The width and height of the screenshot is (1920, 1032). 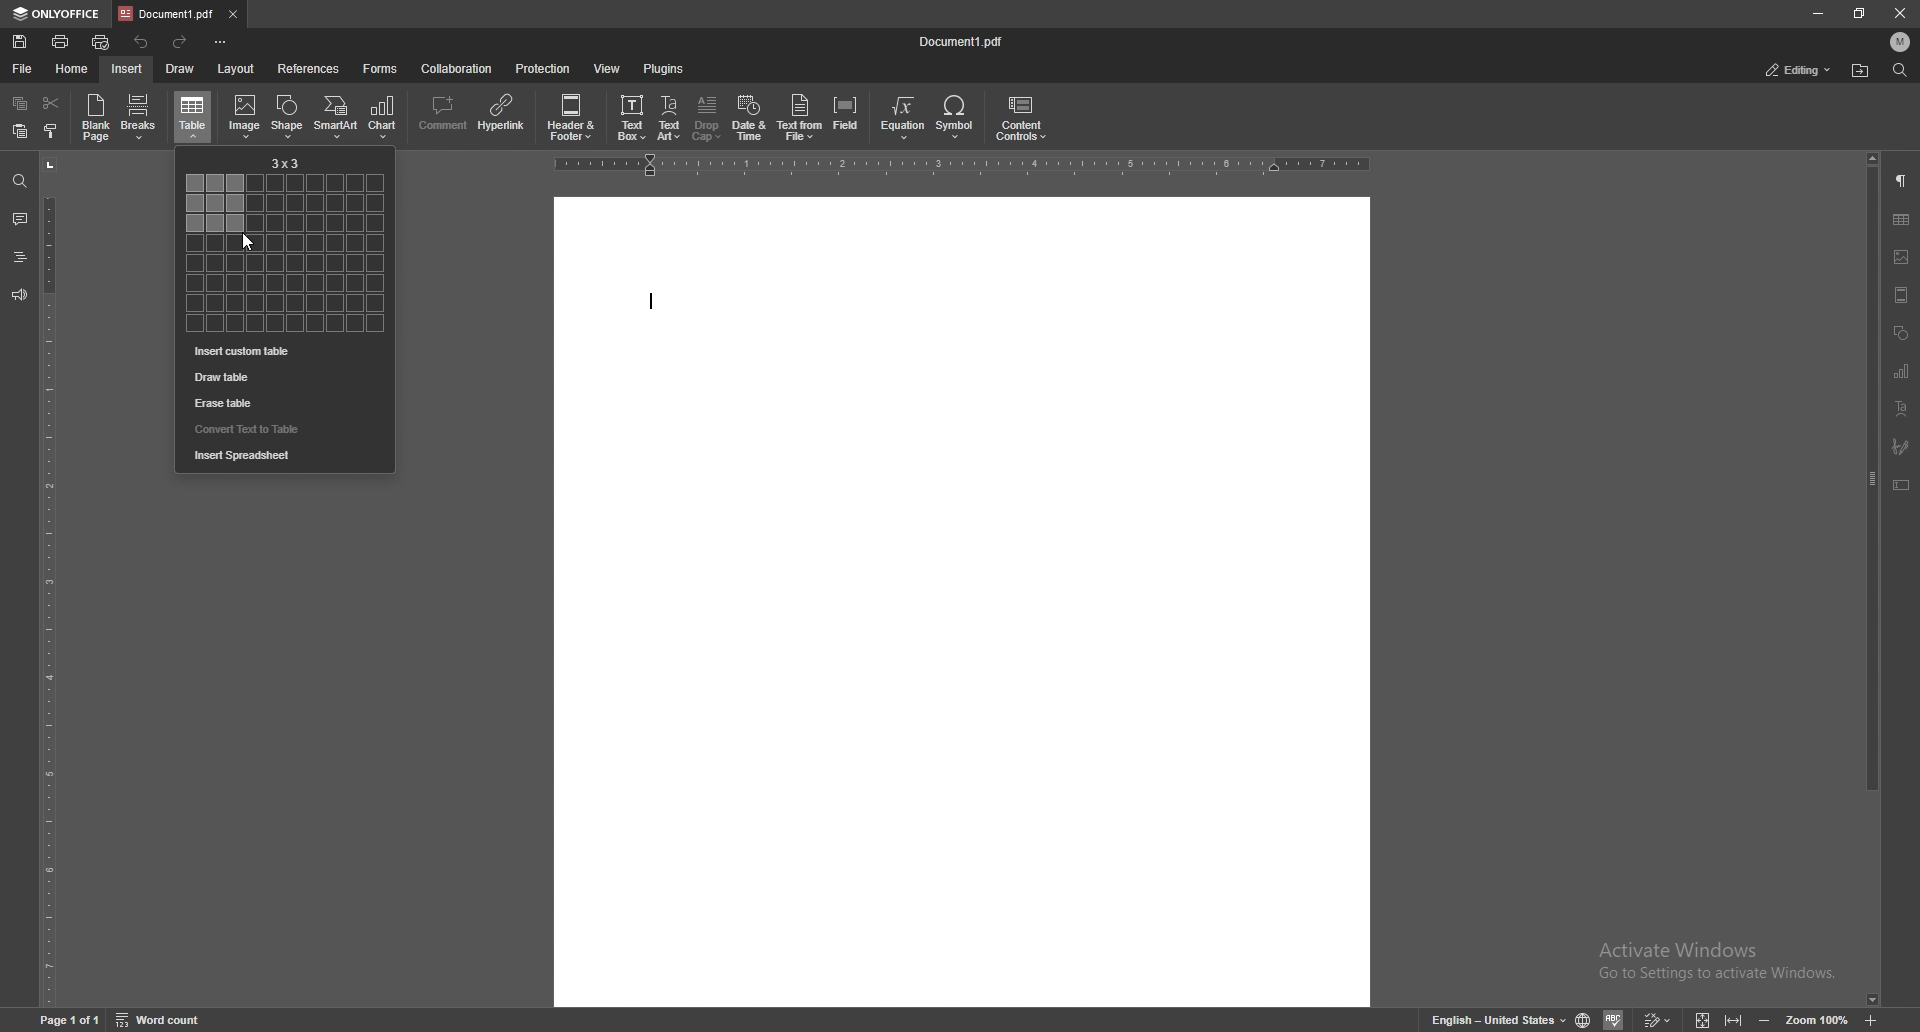 I want to click on chart, so click(x=1903, y=373).